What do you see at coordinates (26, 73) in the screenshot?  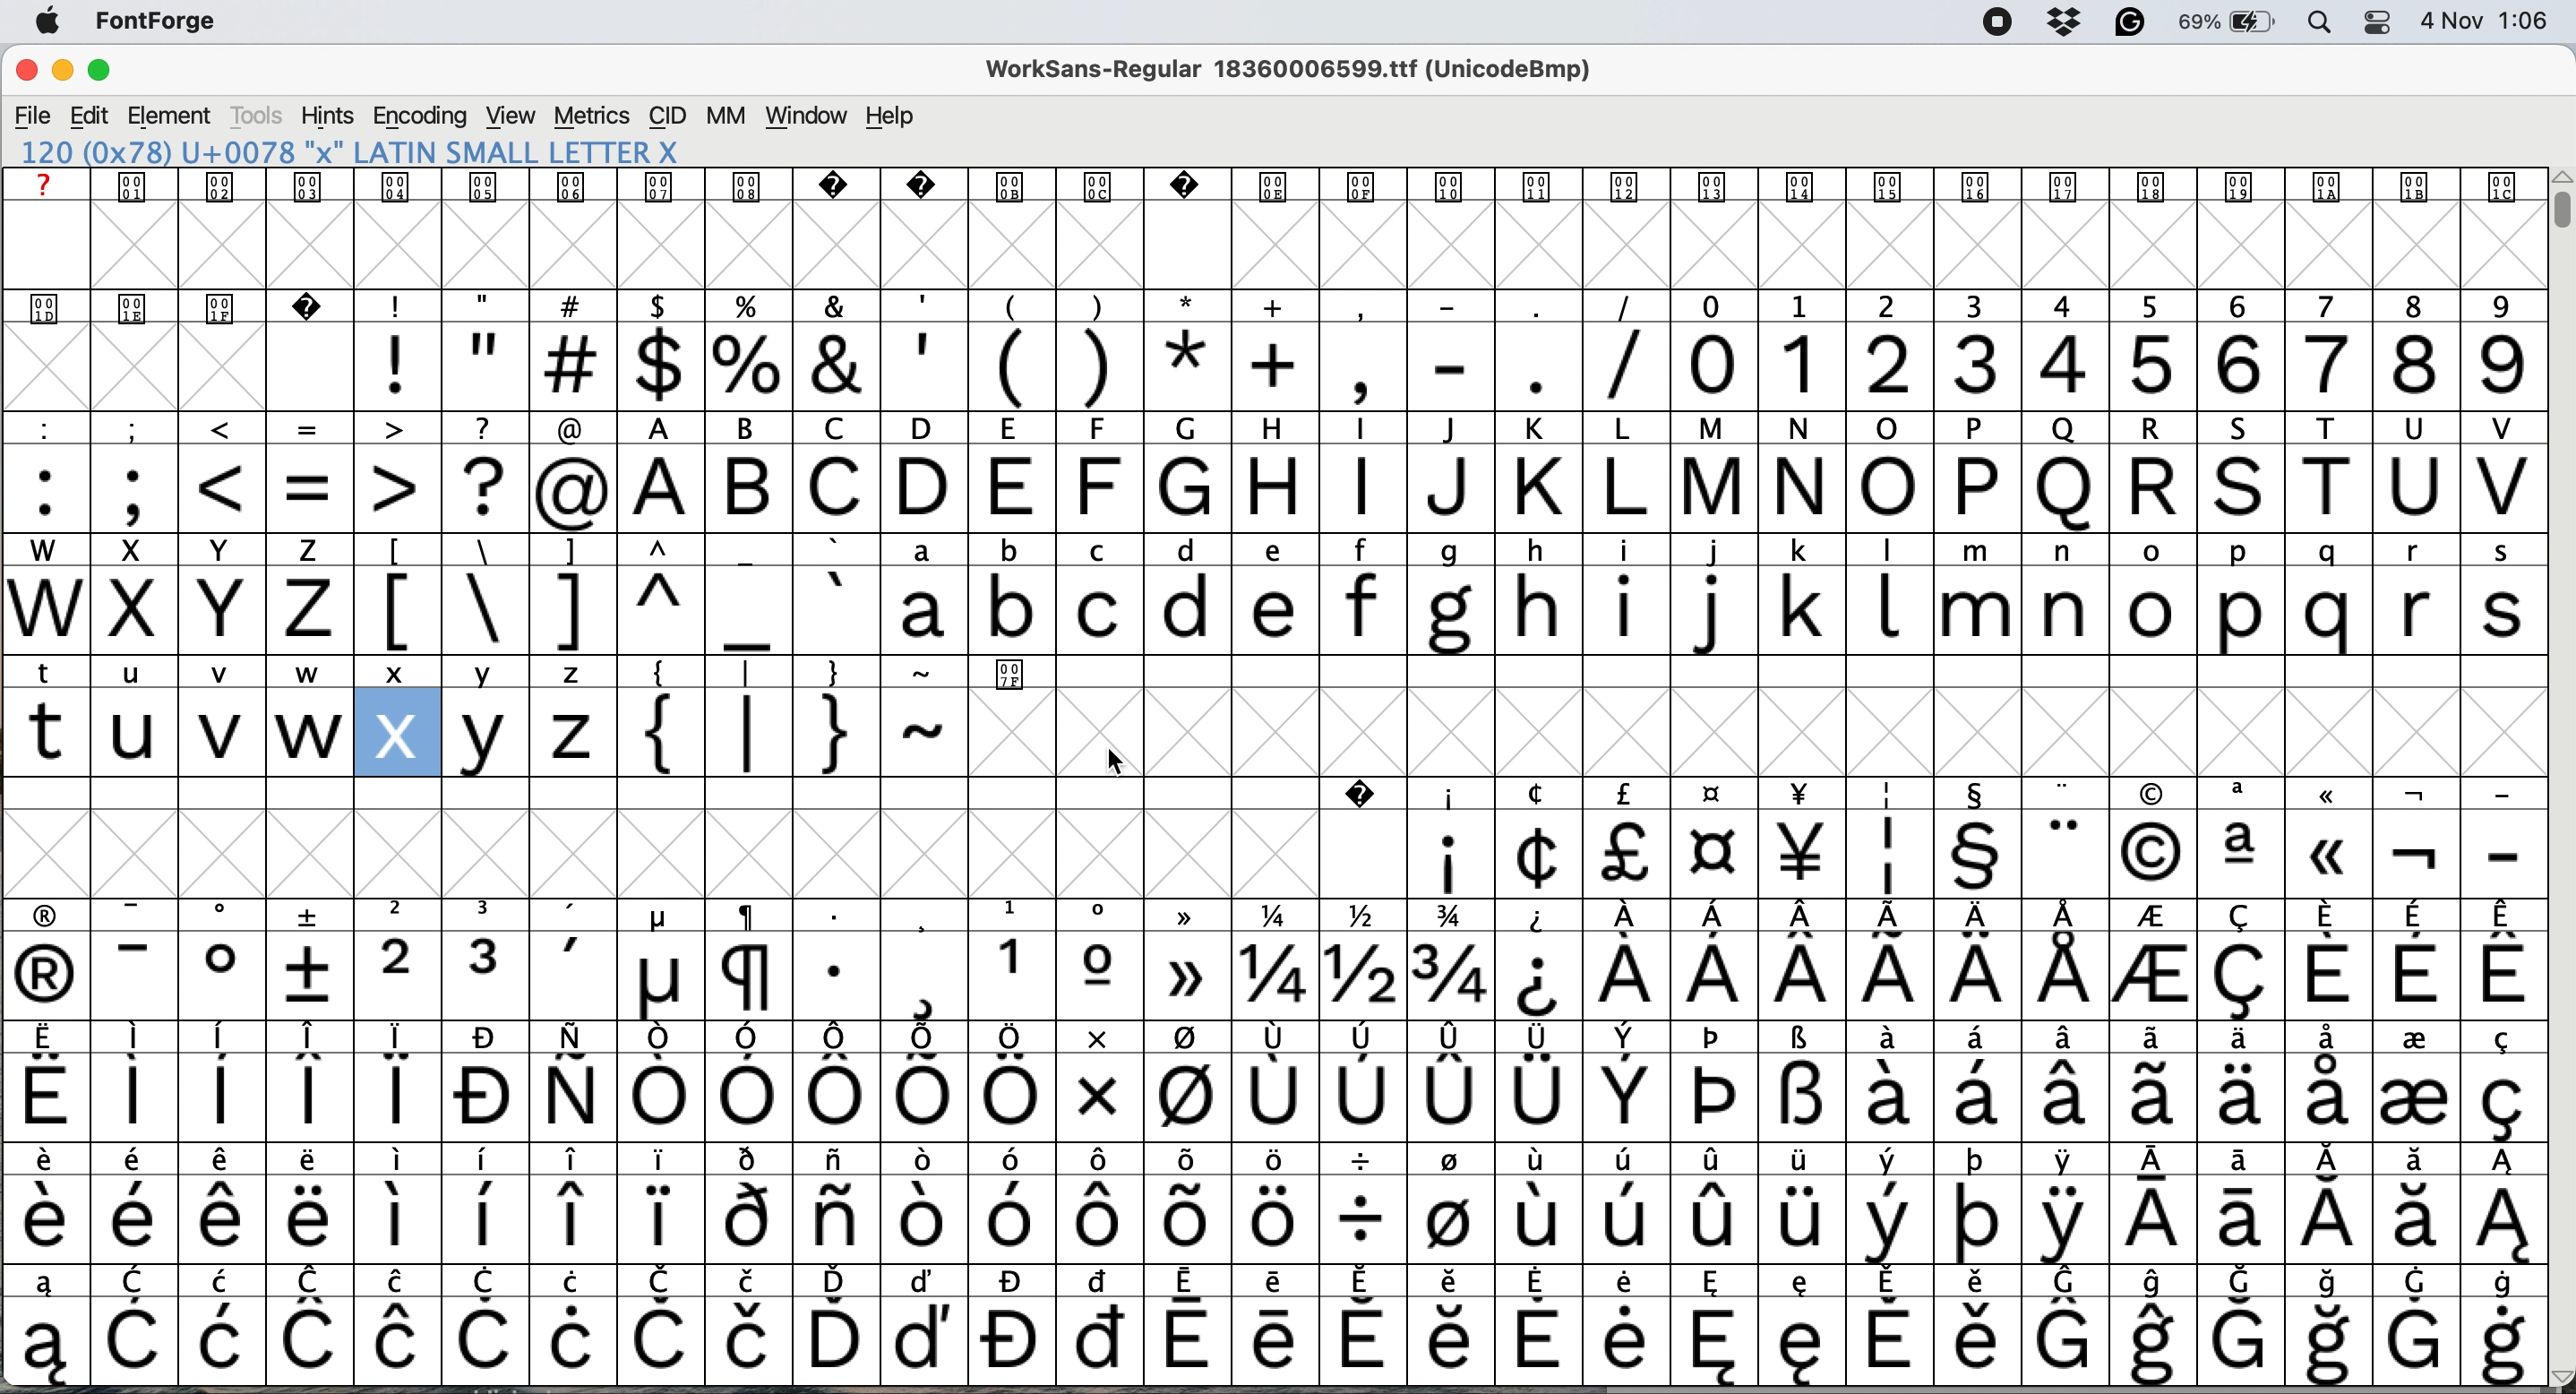 I see `close` at bounding box center [26, 73].